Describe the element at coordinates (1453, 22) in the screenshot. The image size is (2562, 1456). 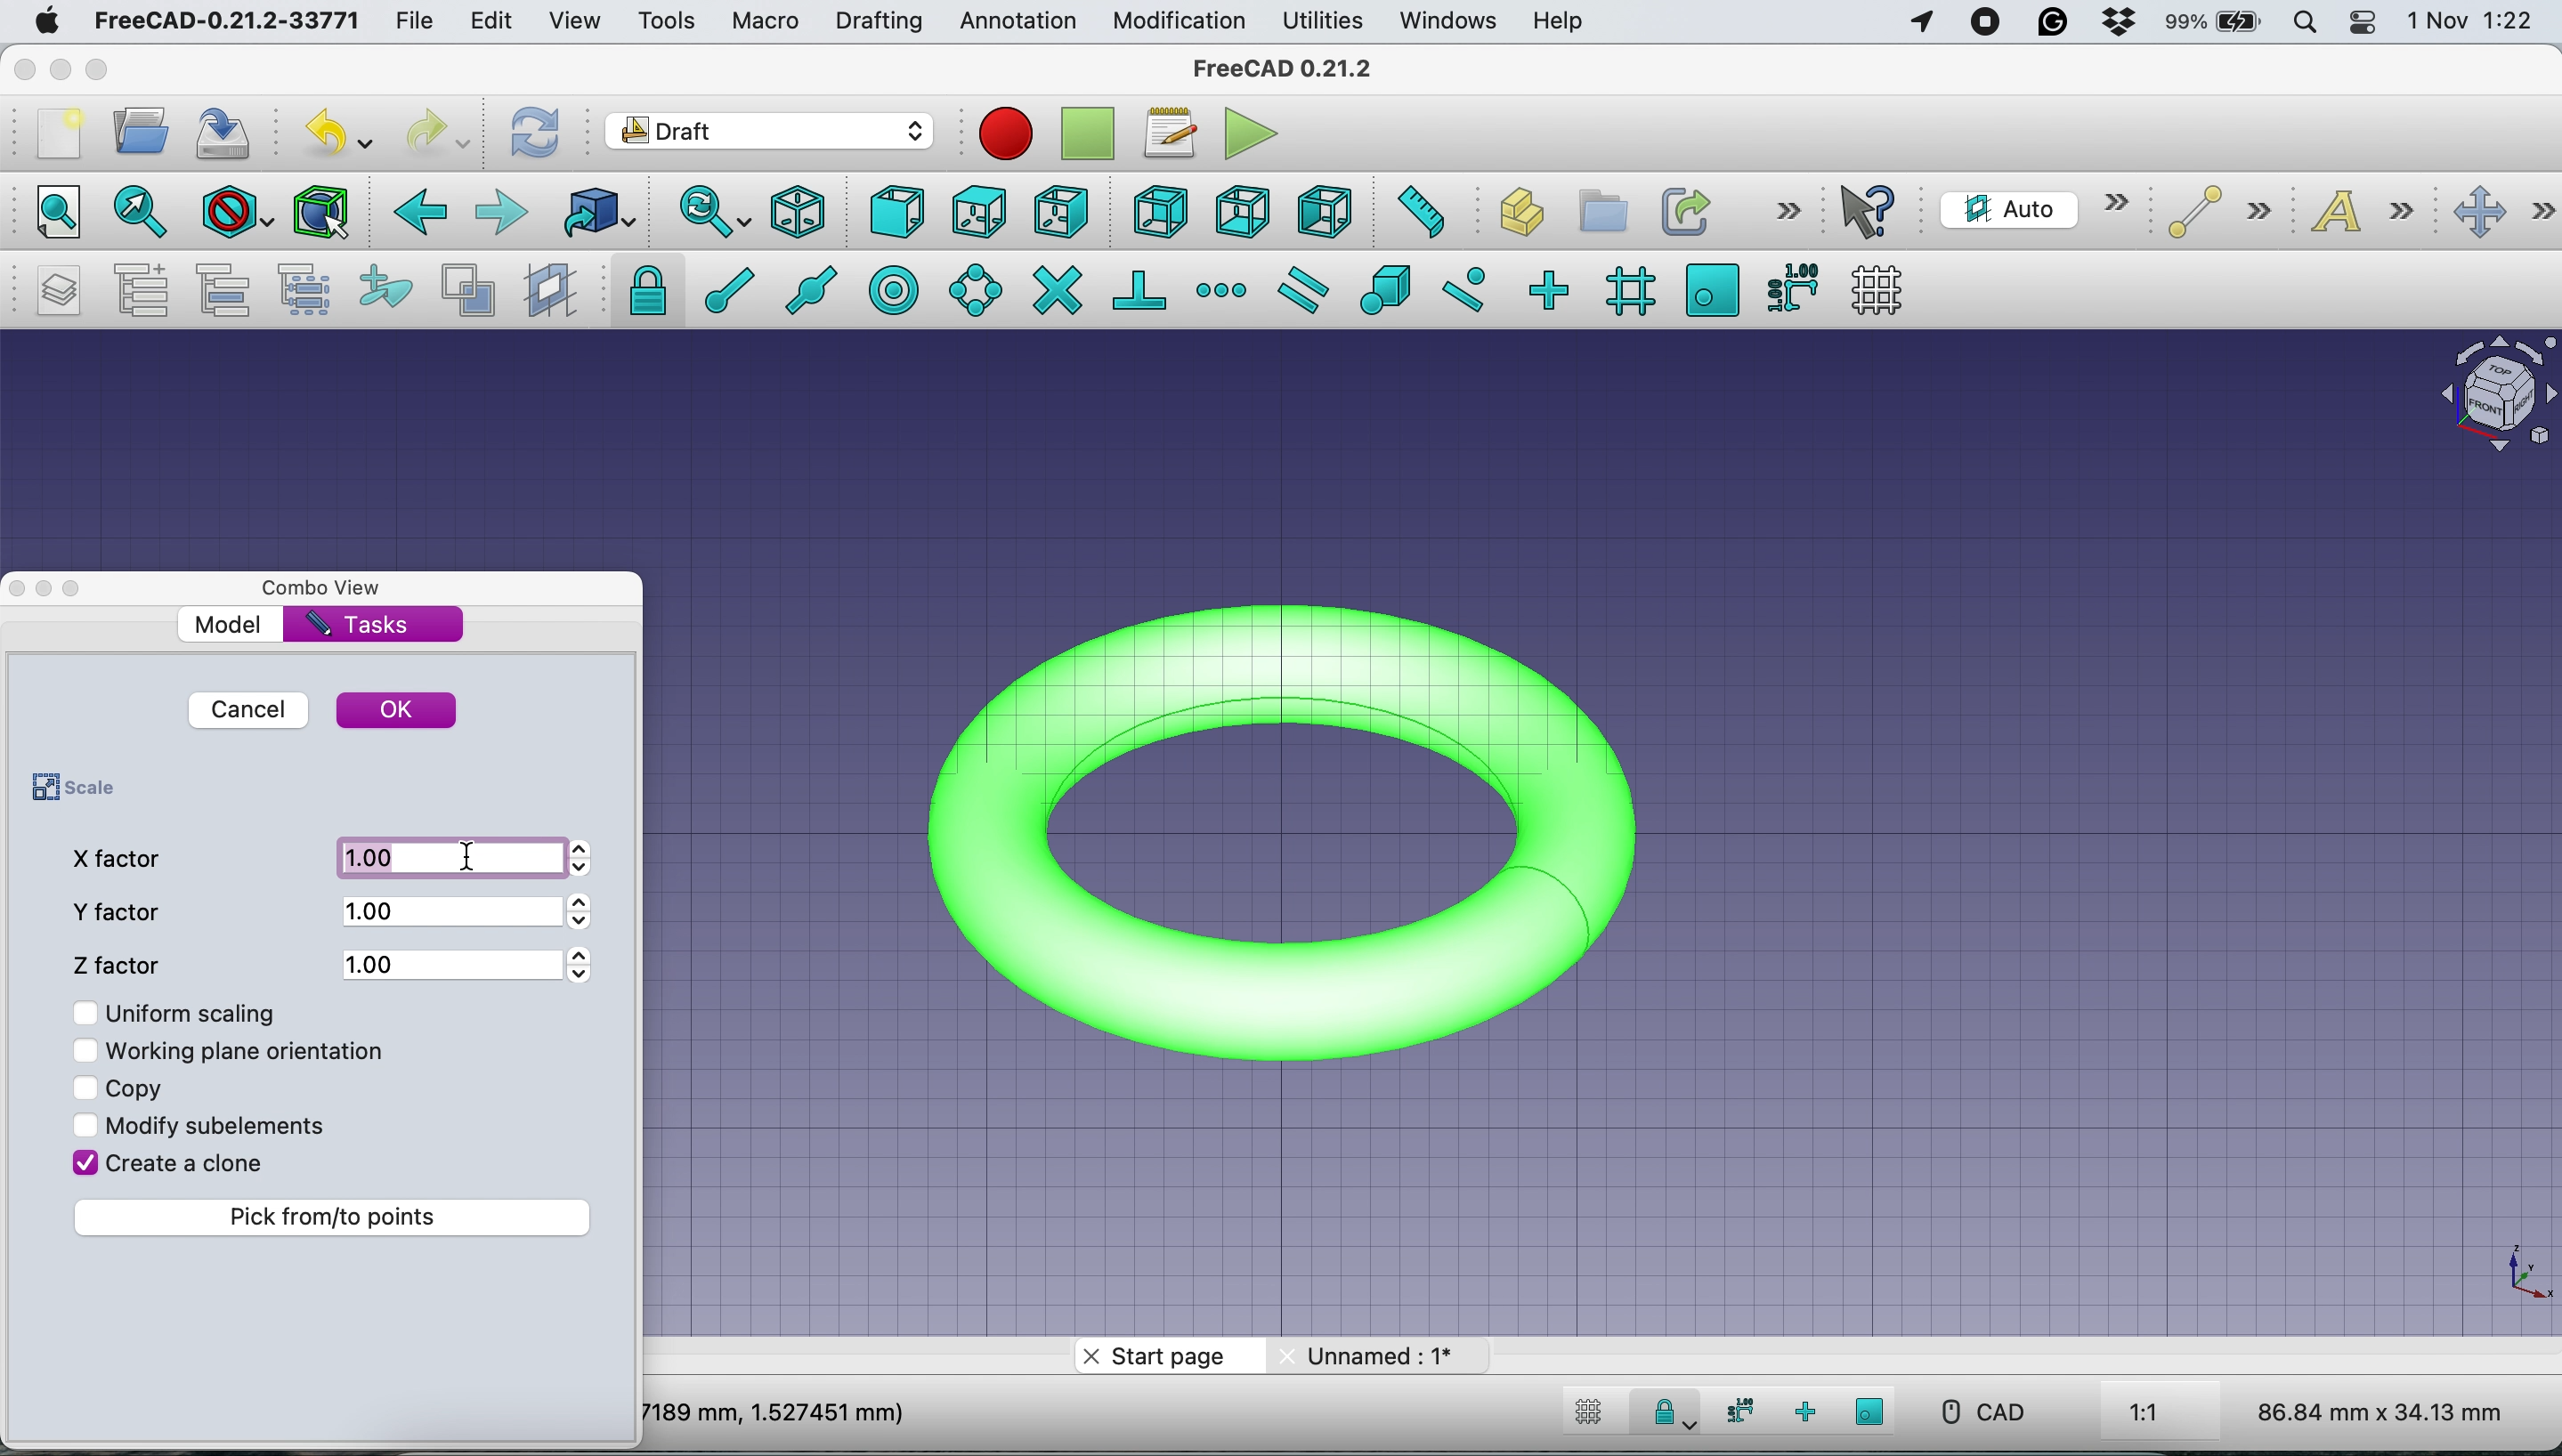
I see `windows` at that location.